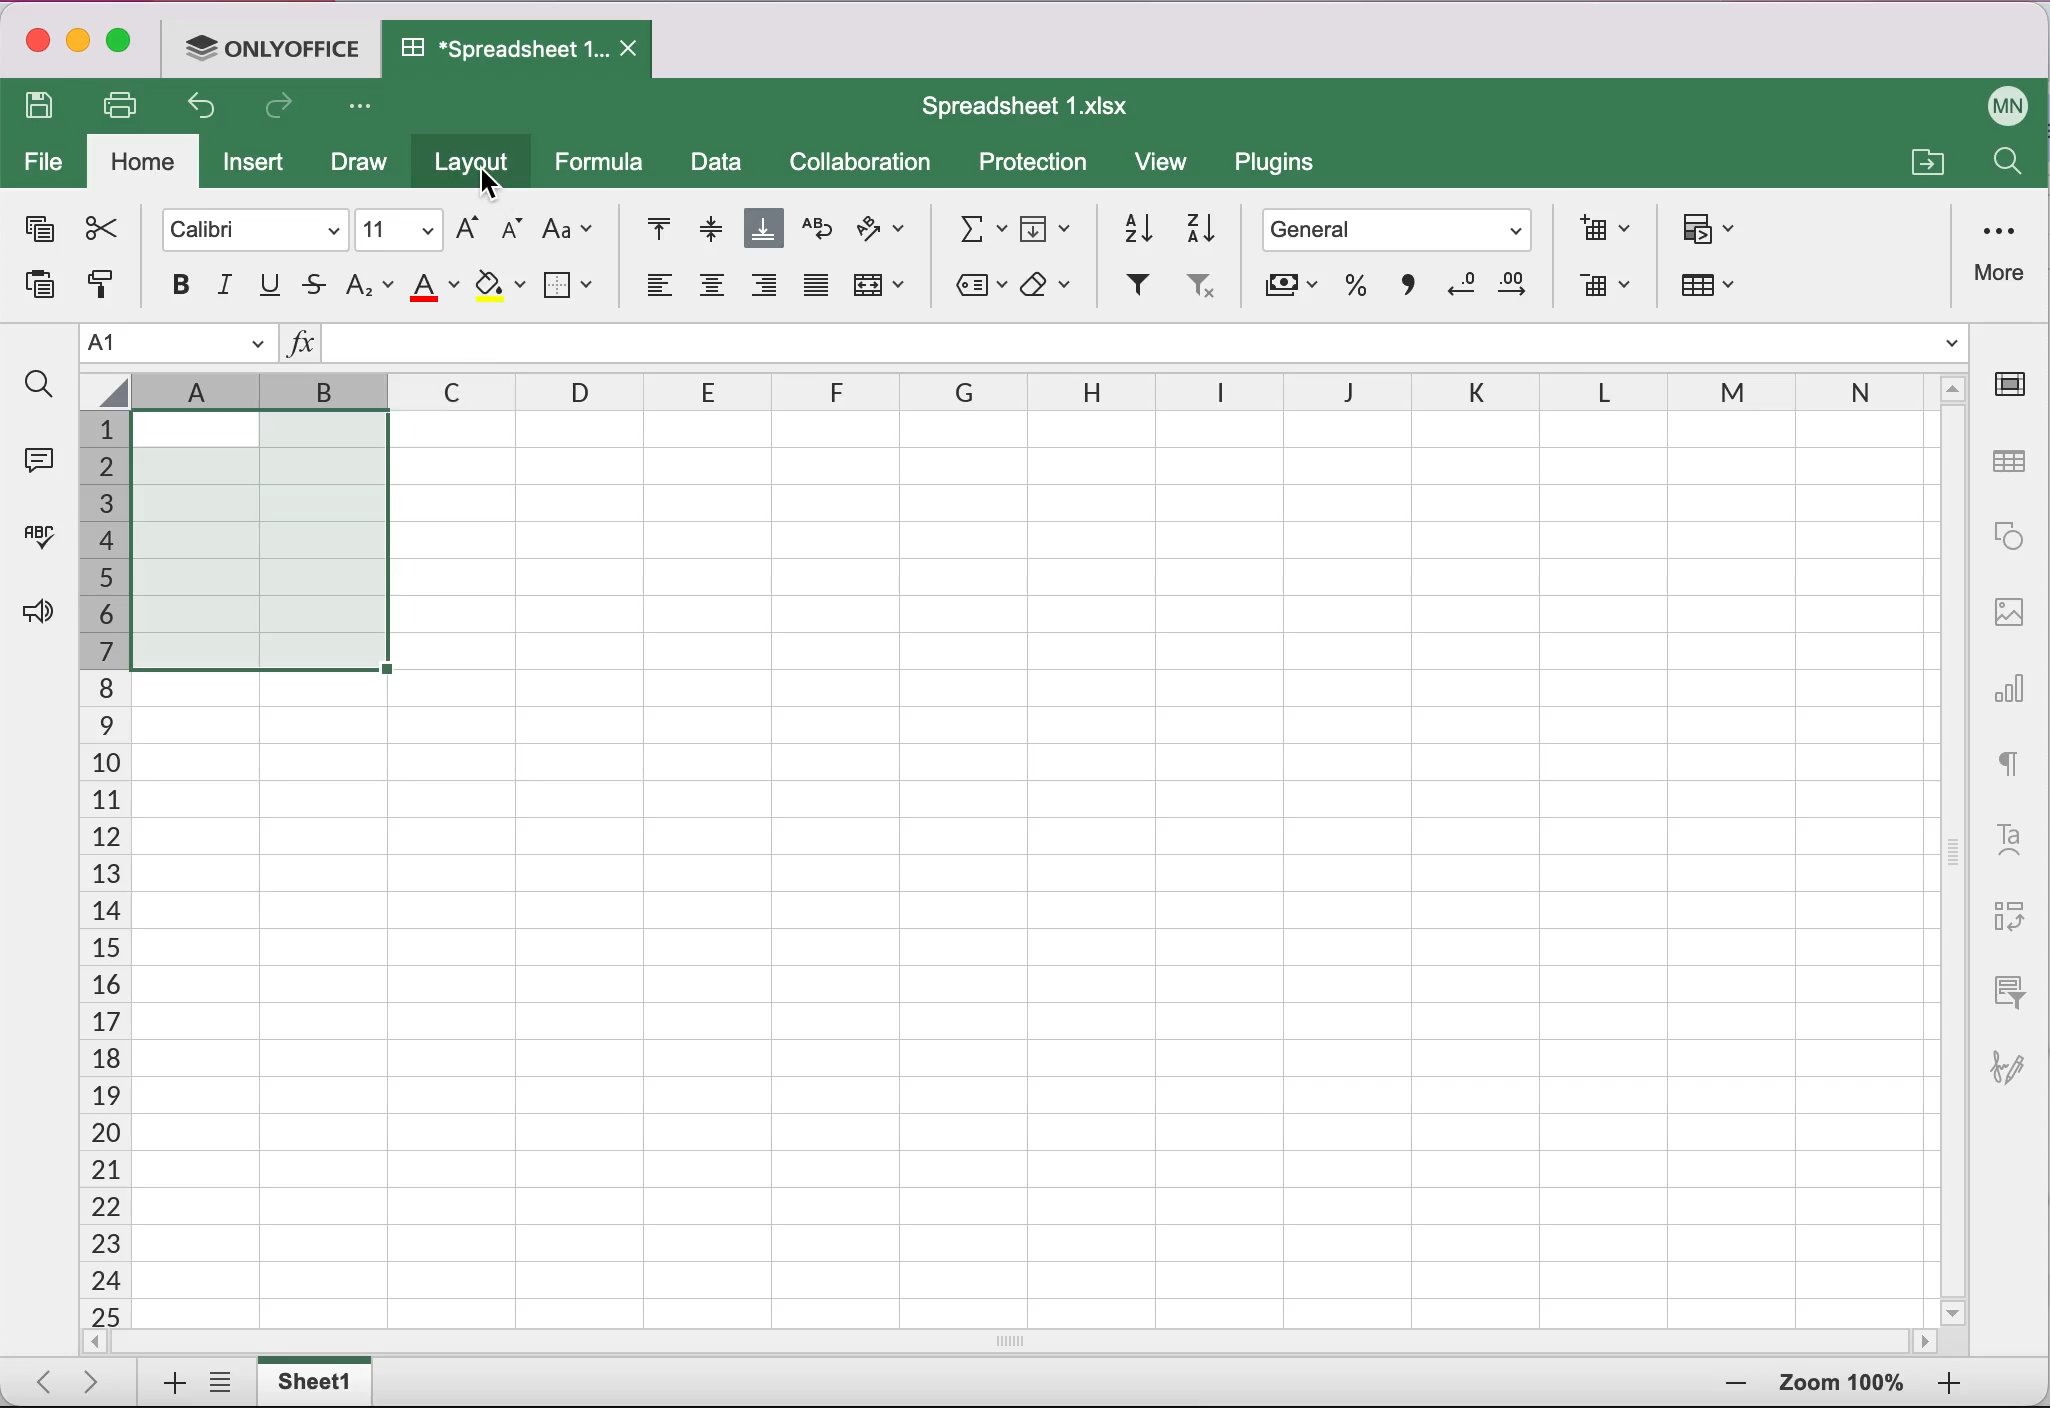  I want to click on insert, so click(259, 167).